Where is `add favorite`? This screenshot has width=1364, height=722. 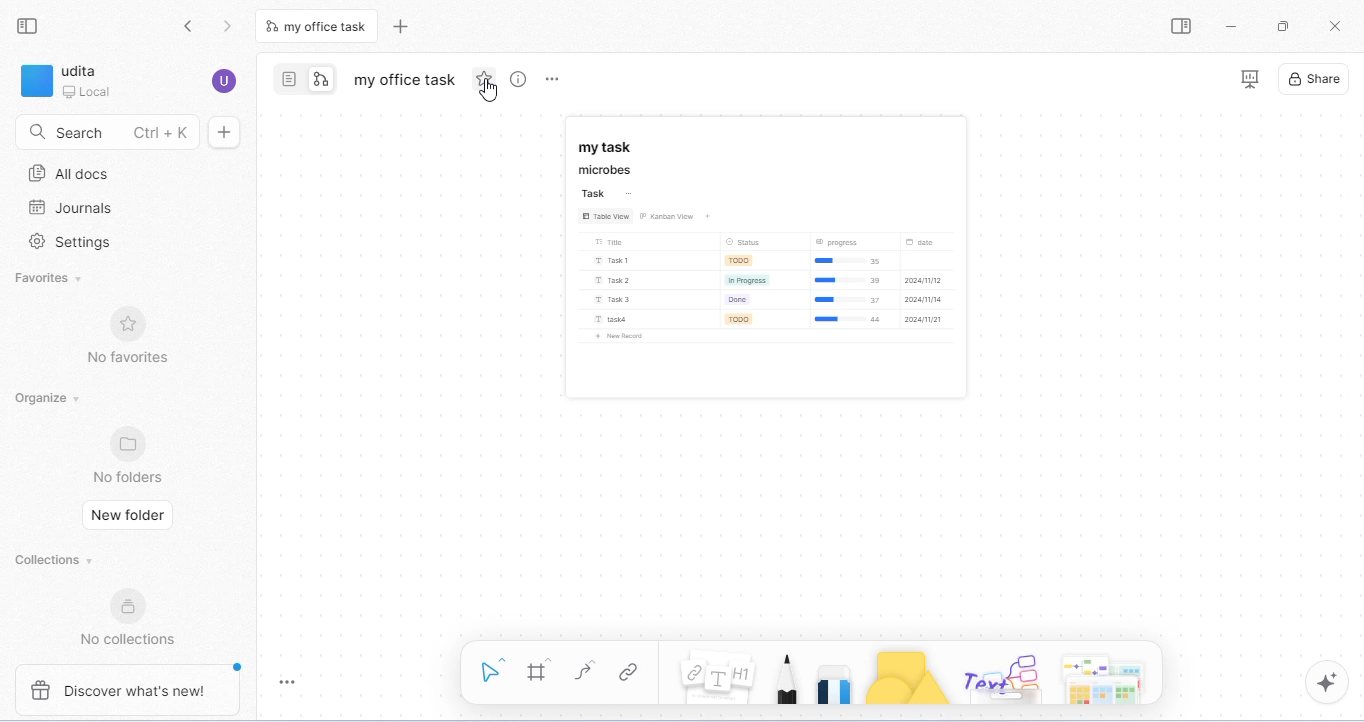 add favorite is located at coordinates (487, 79).